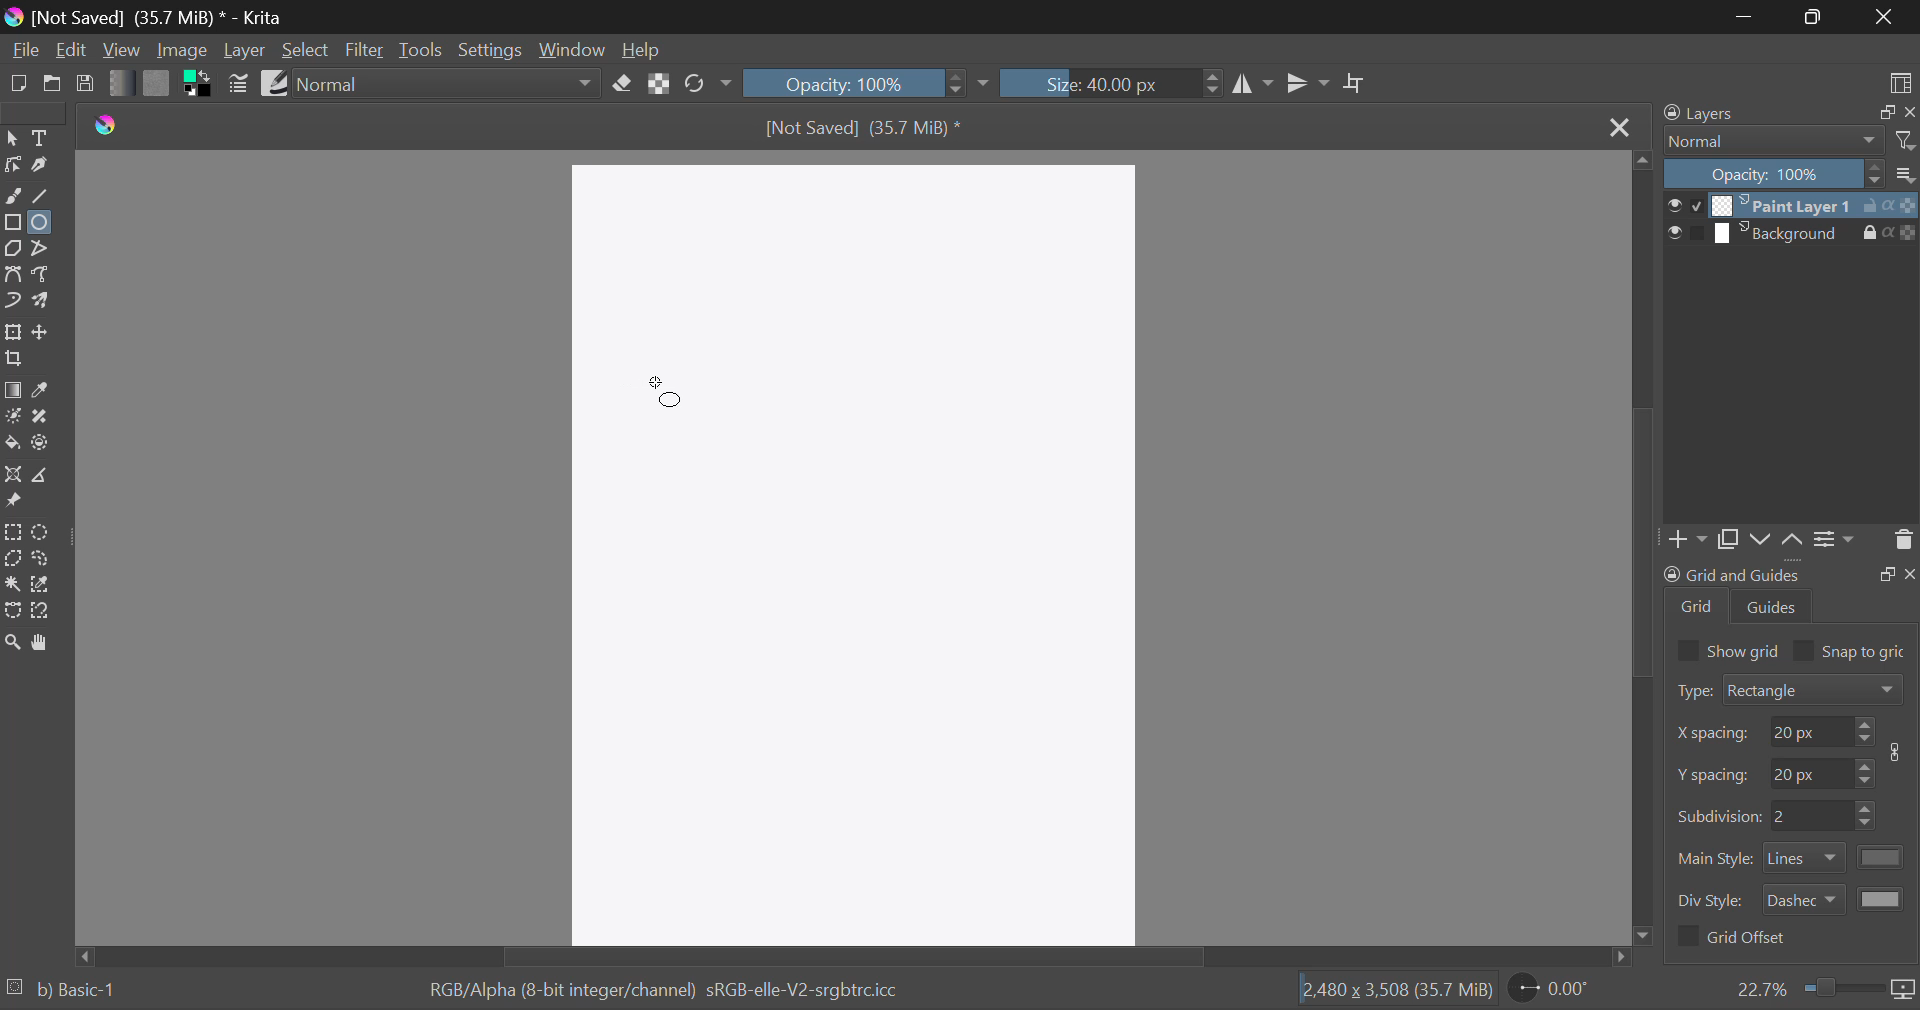  I want to click on Enclose and Fill, so click(43, 444).